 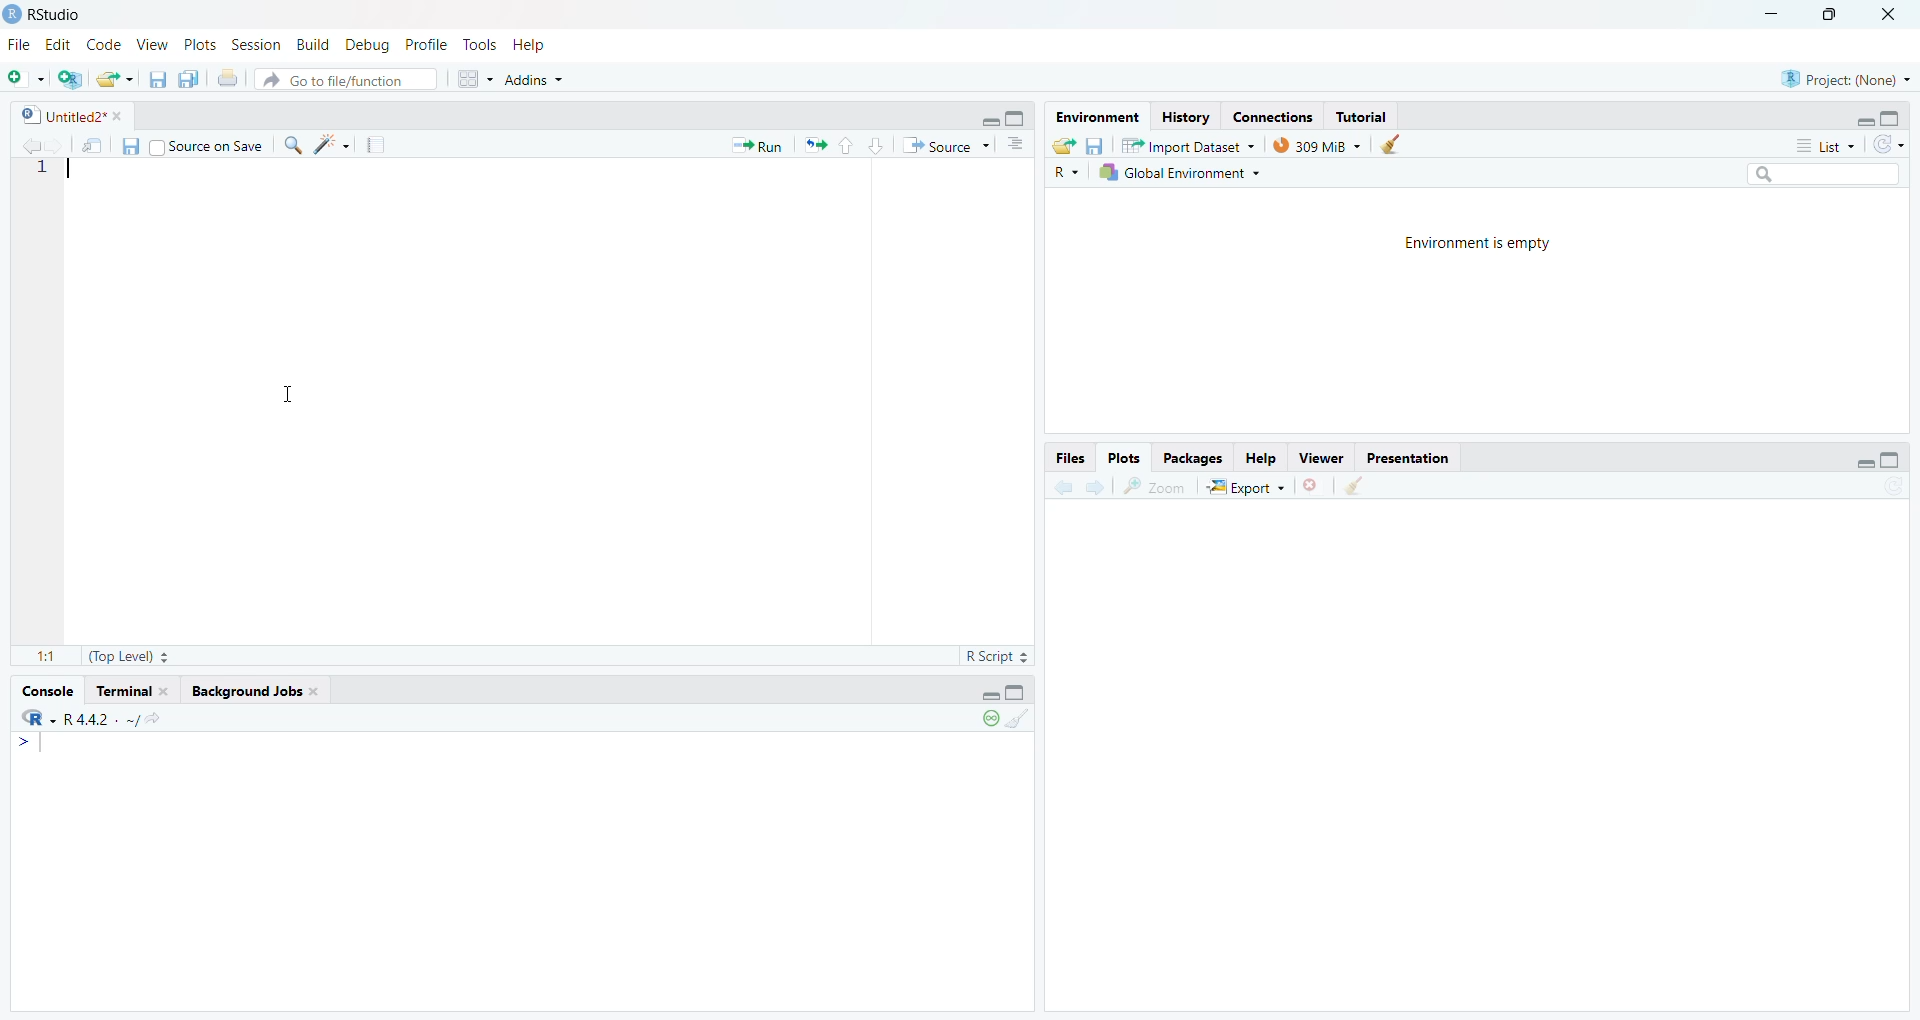 I want to click on ‘Console, so click(x=47, y=689).